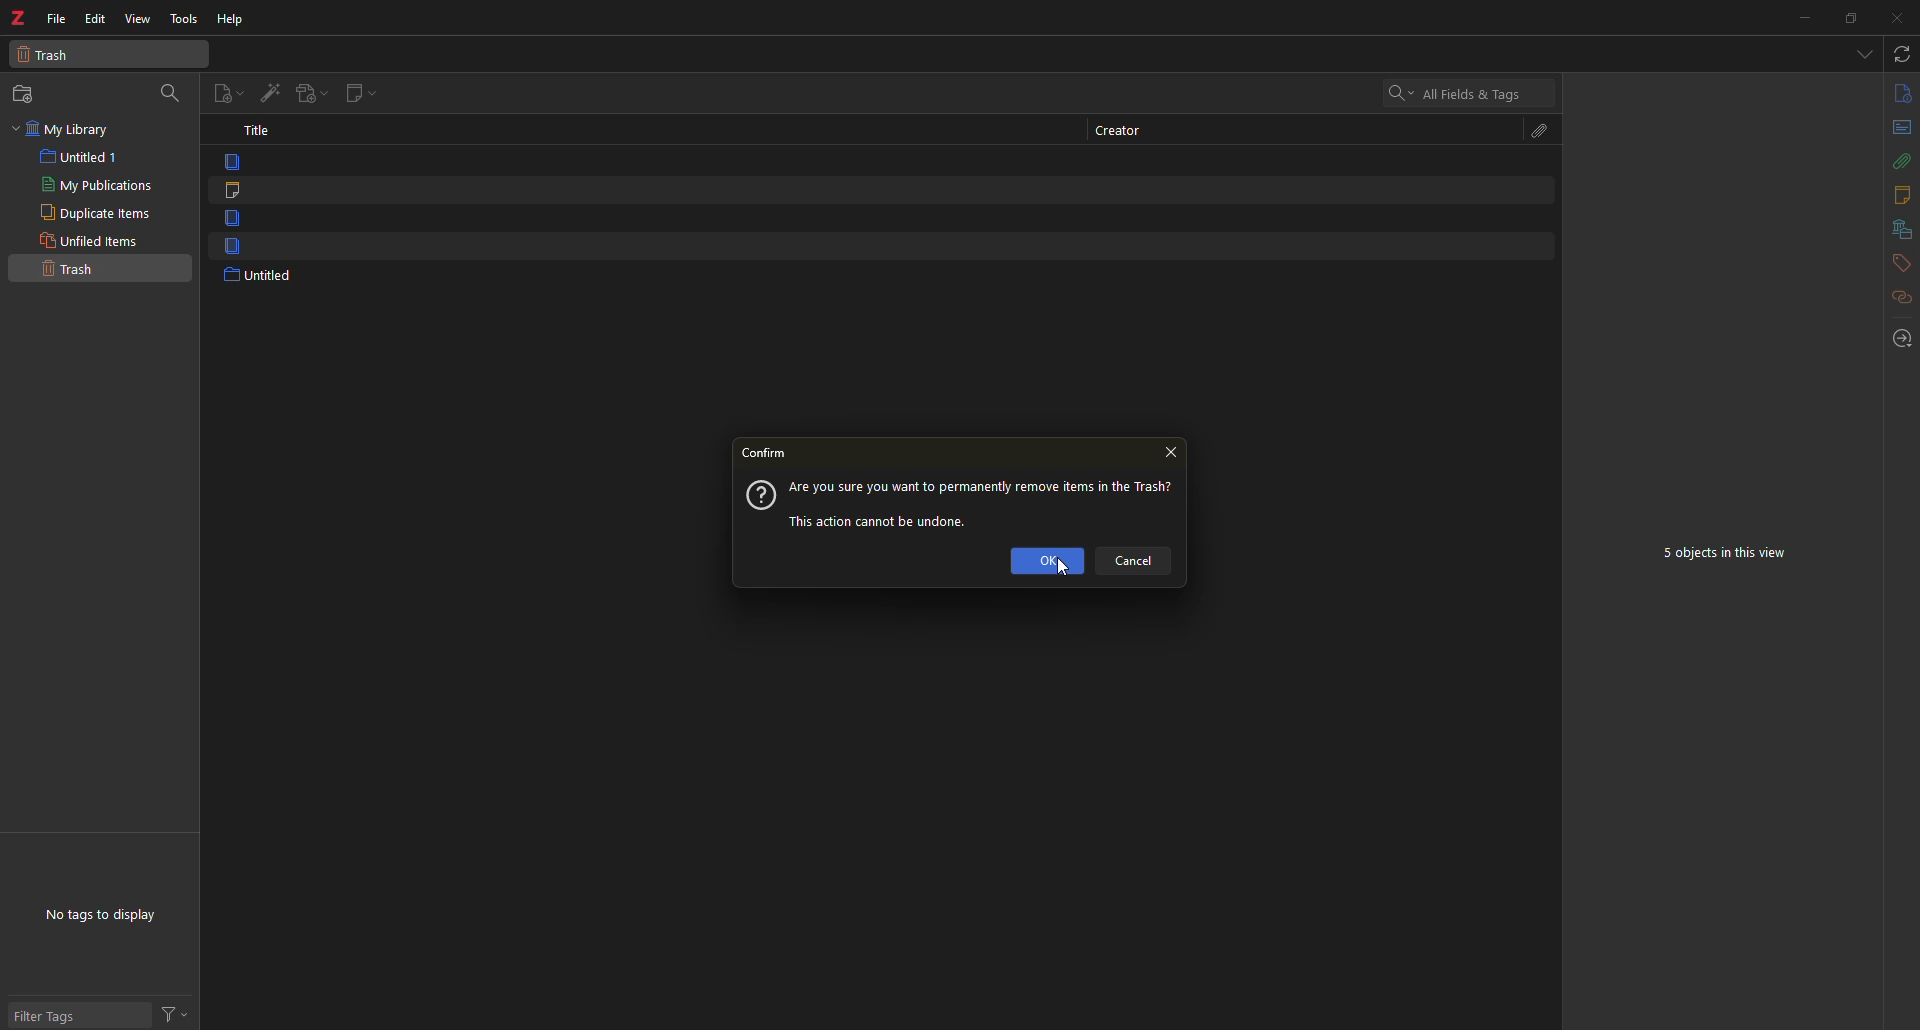 The width and height of the screenshot is (1920, 1030). Describe the element at coordinates (226, 160) in the screenshot. I see `item` at that location.